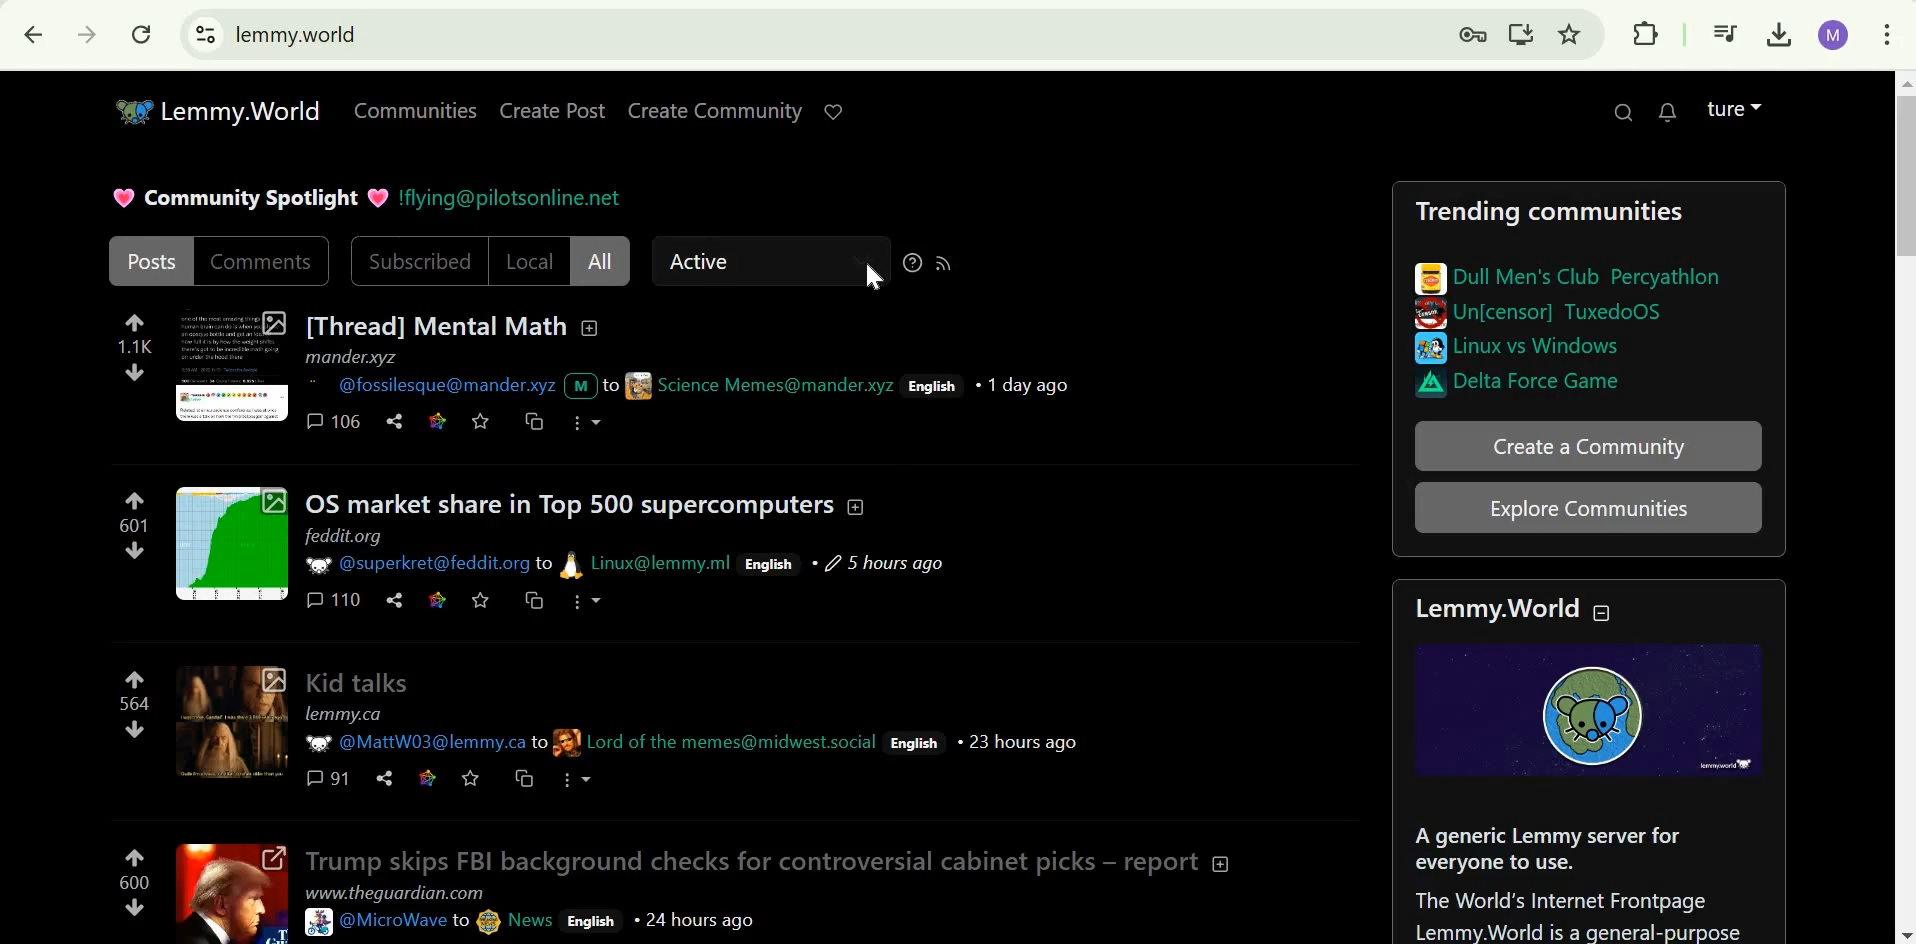  I want to click on @MicroWave to, so click(406, 920).